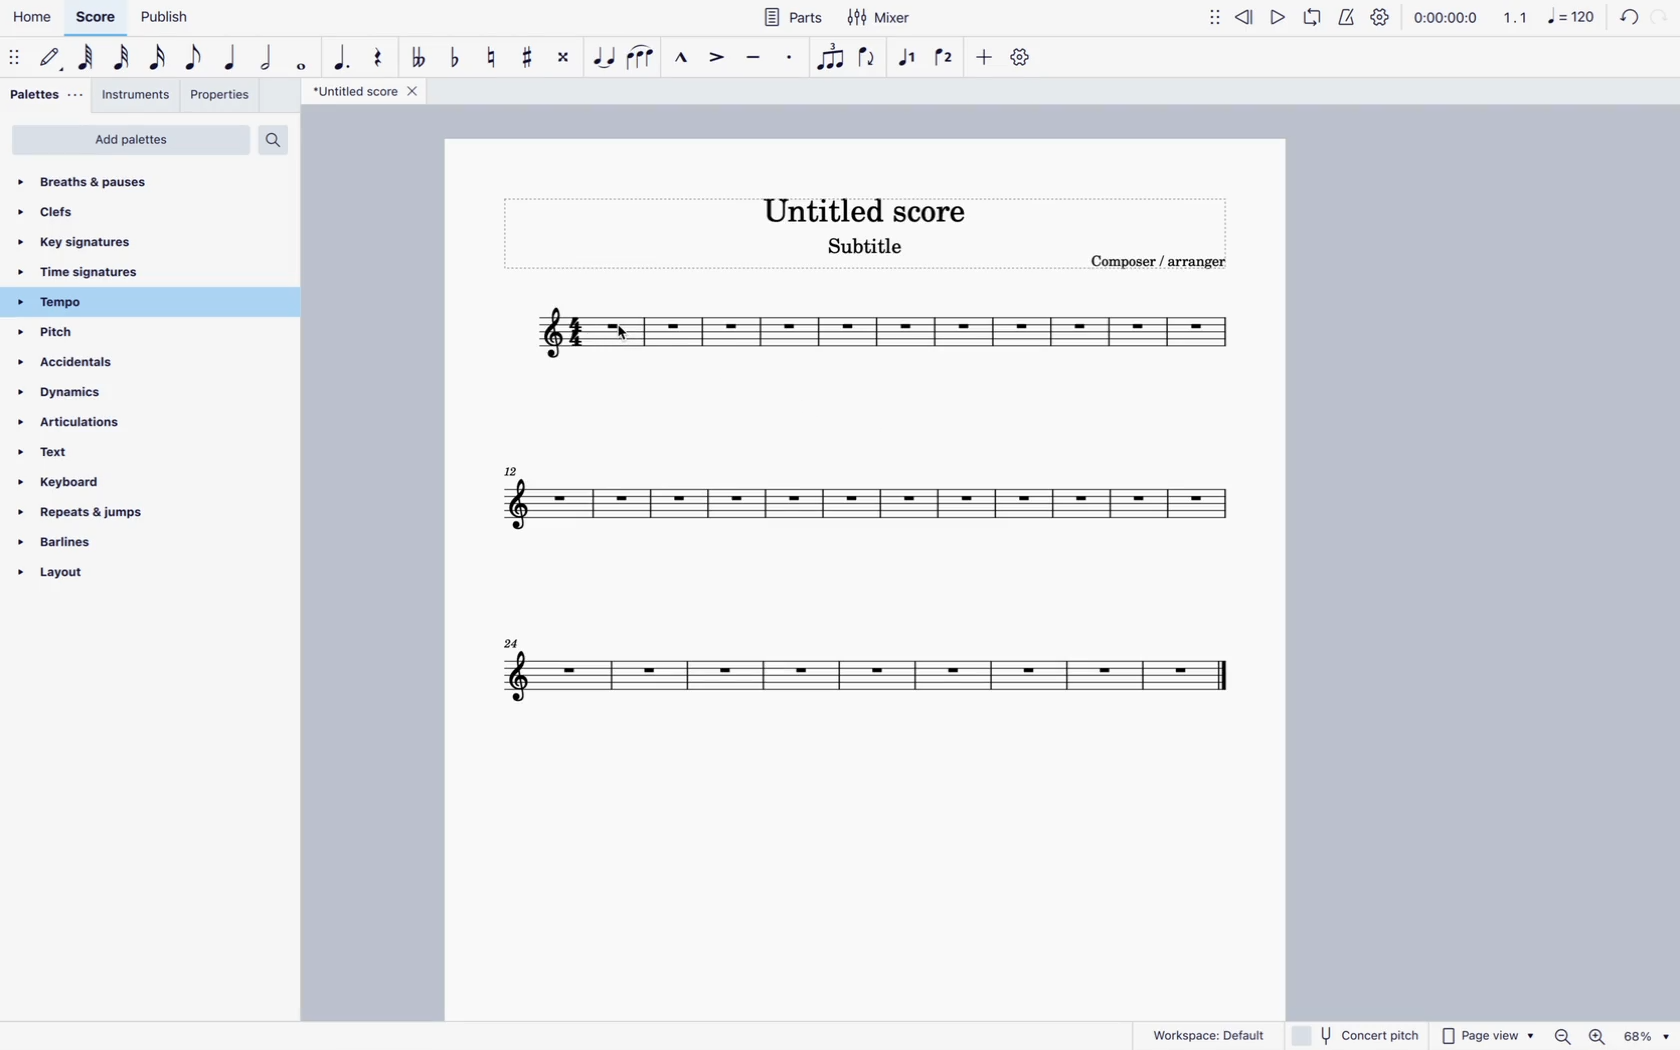 The width and height of the screenshot is (1680, 1050). What do you see at coordinates (865, 249) in the screenshot?
I see `score subtitle` at bounding box center [865, 249].